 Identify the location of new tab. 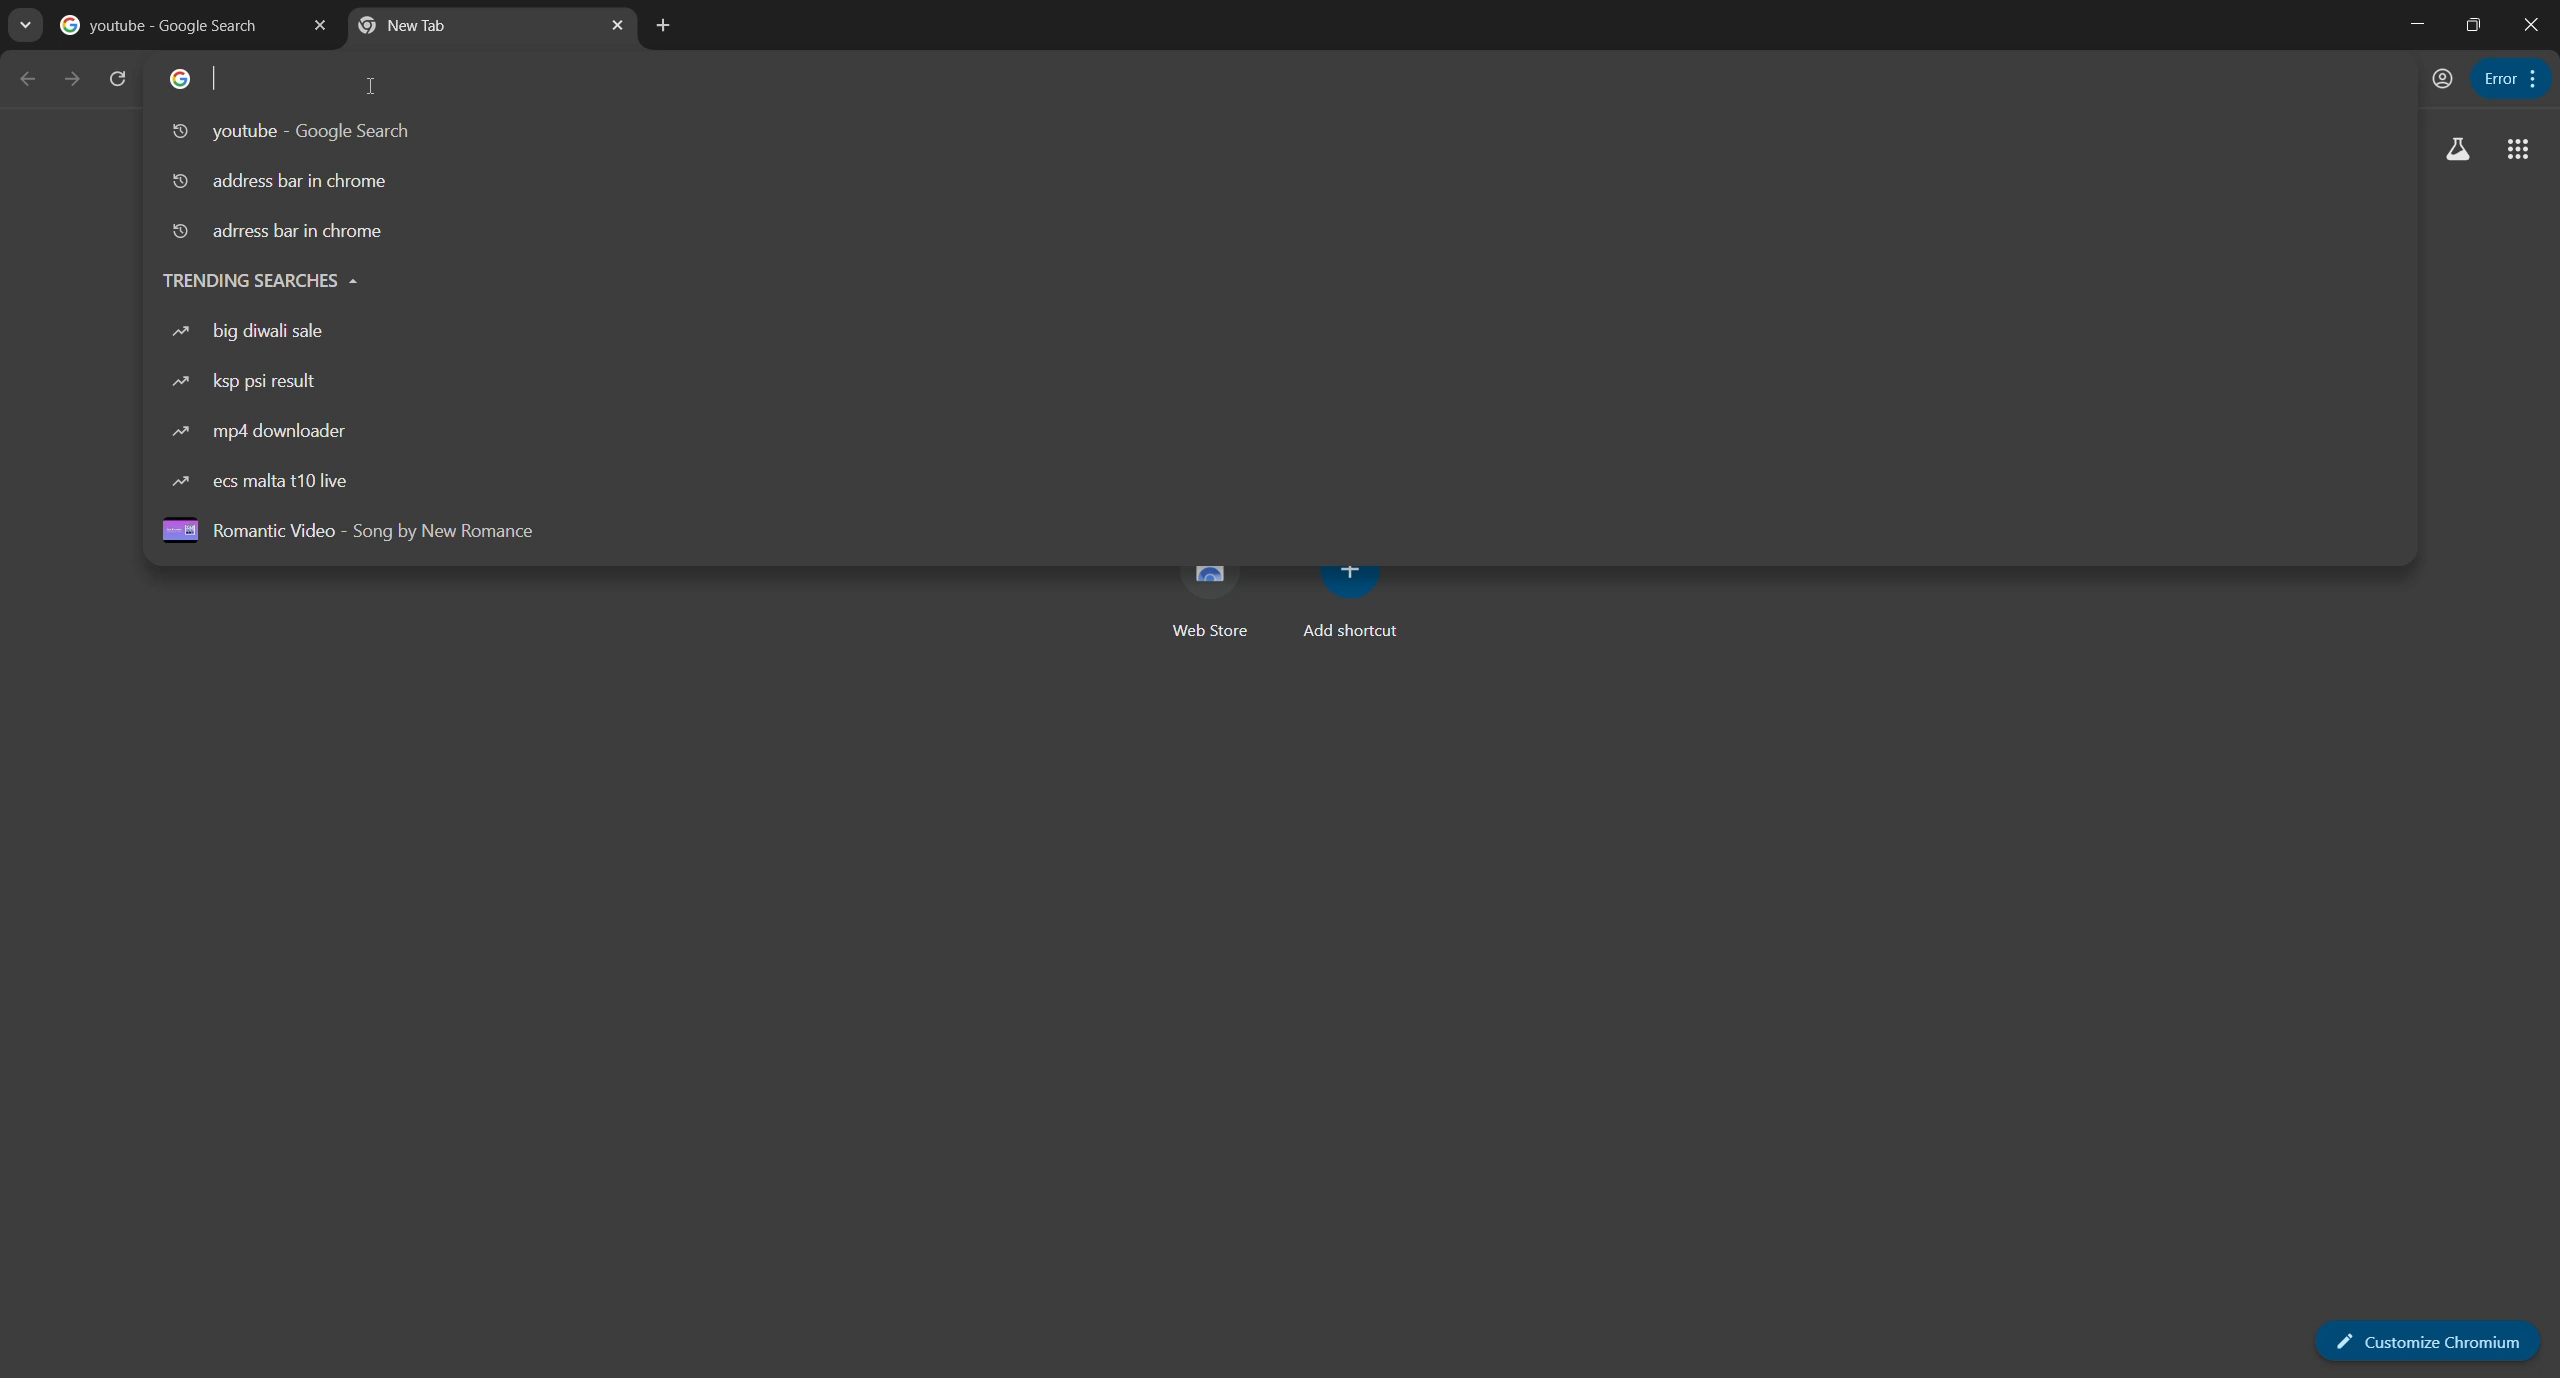
(665, 26).